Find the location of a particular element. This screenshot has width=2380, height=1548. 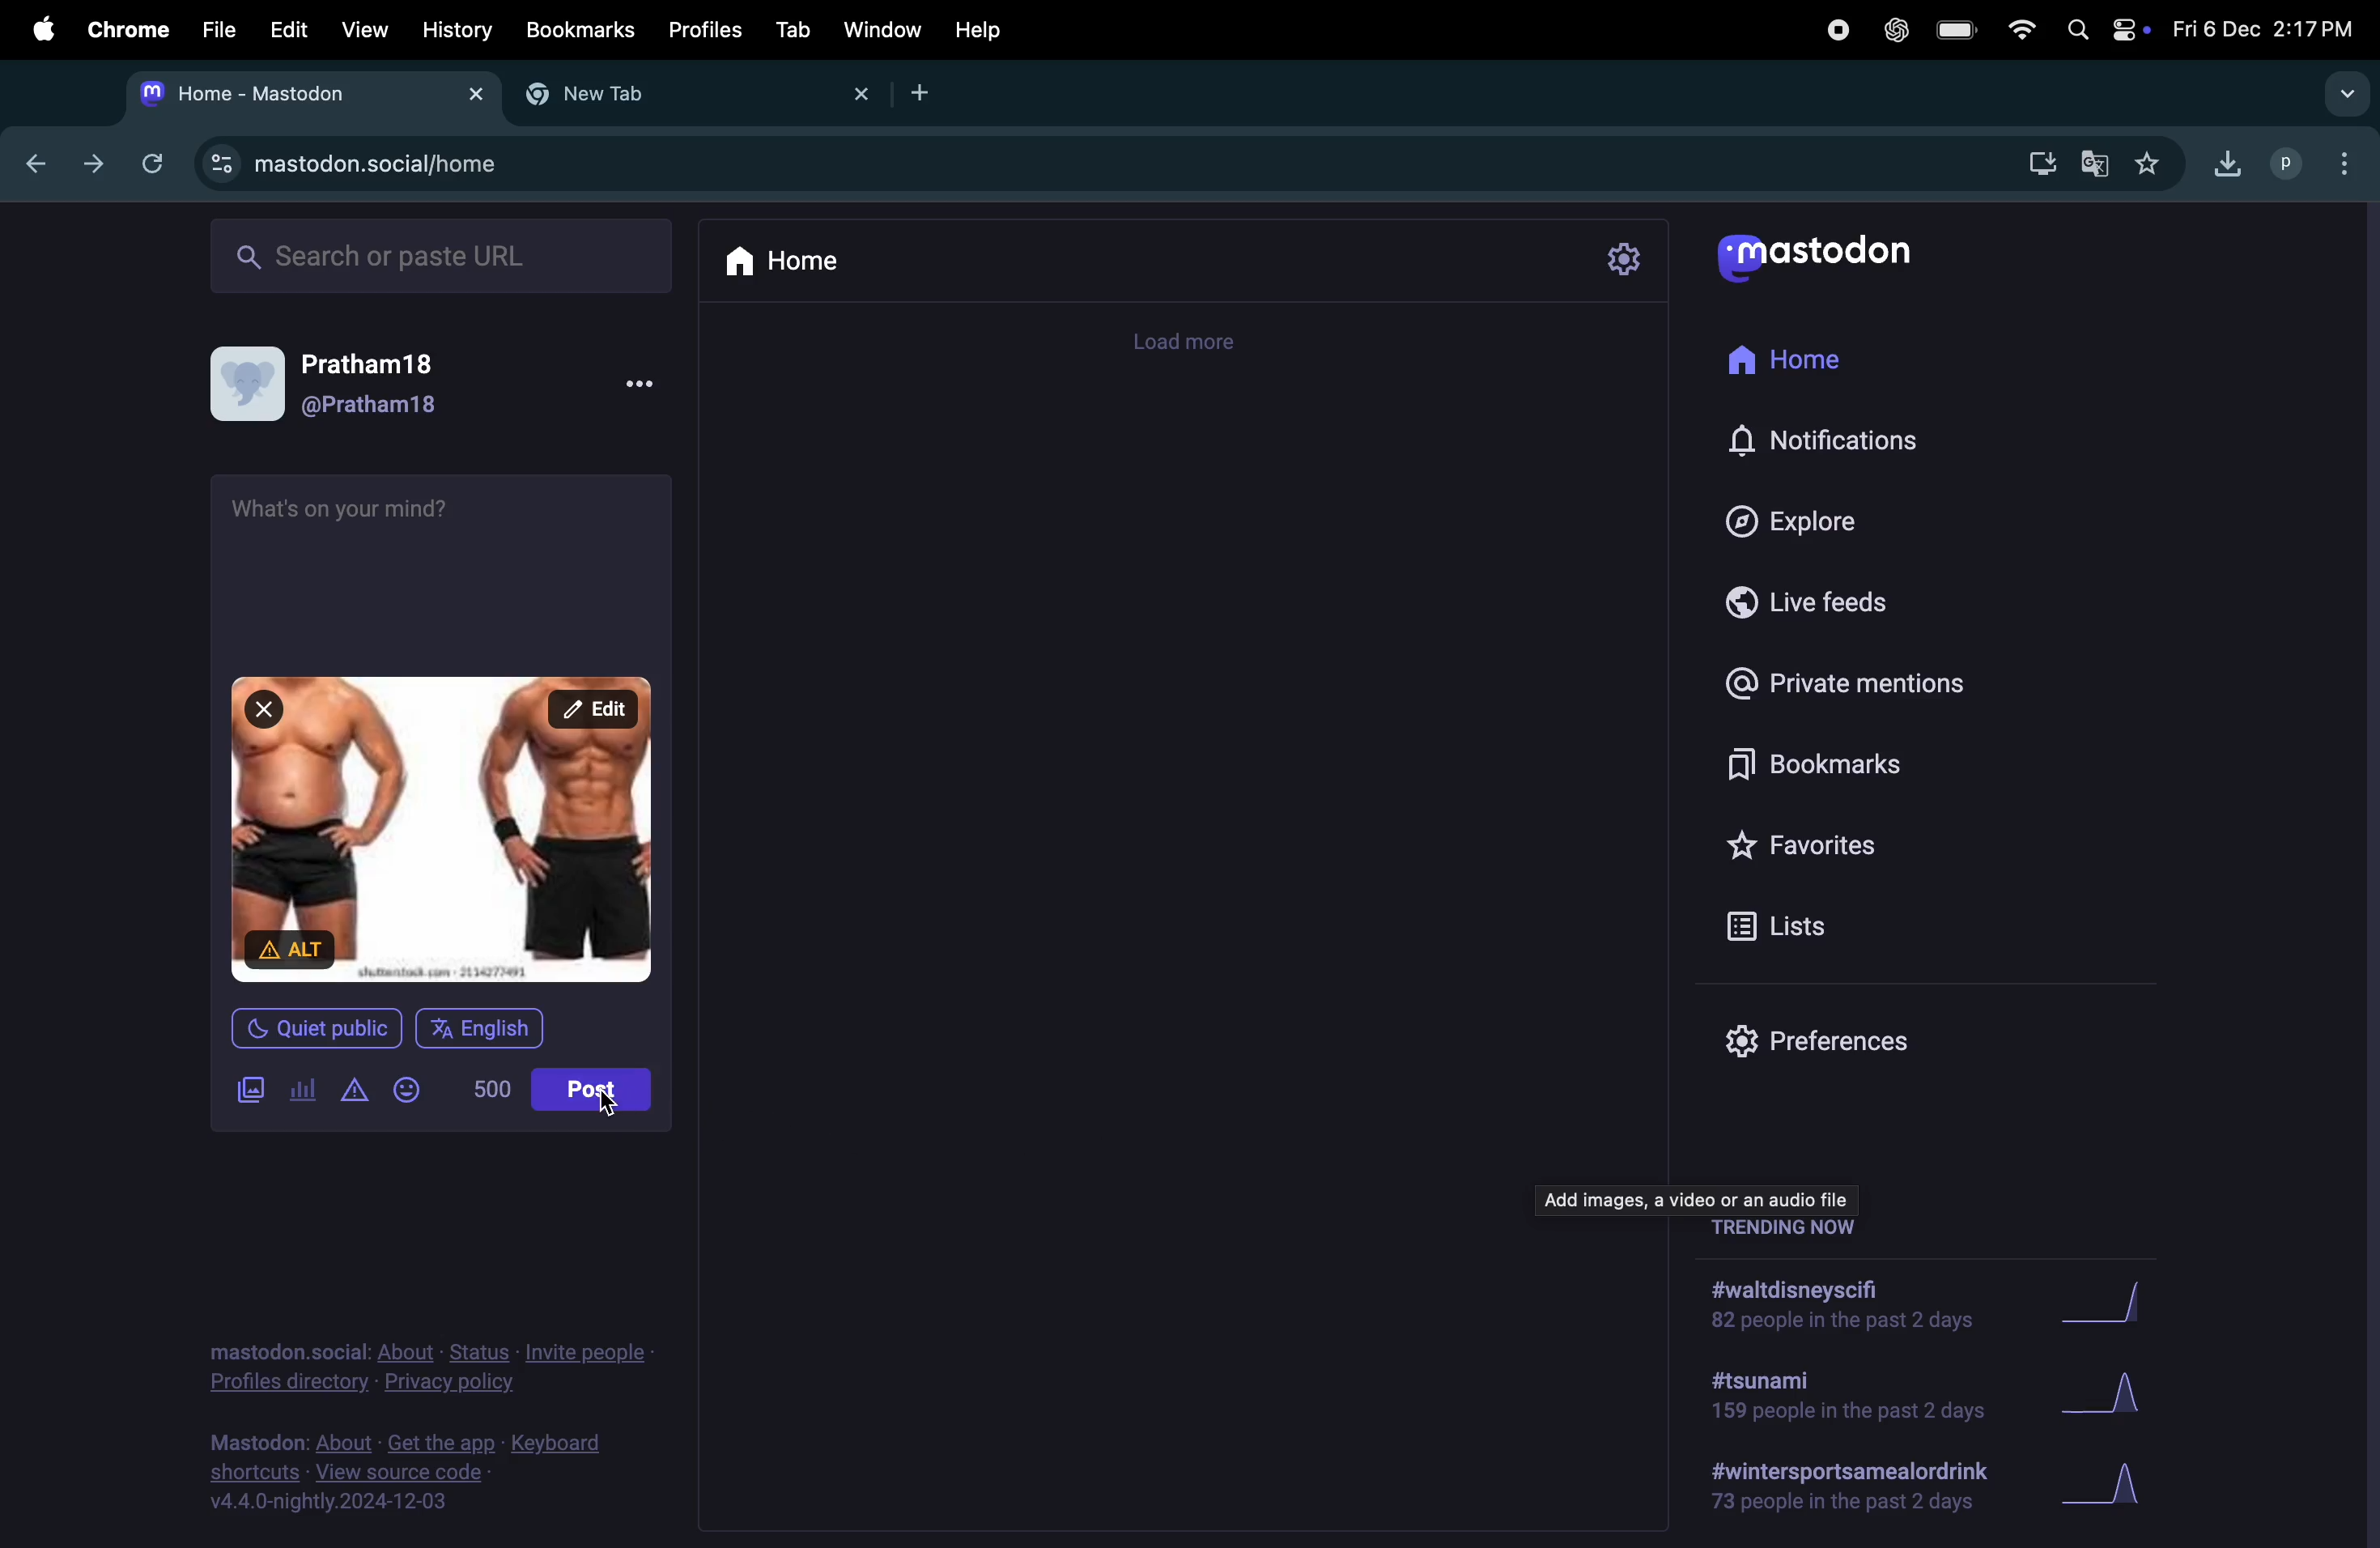

chatgpt is located at coordinates (1899, 32).